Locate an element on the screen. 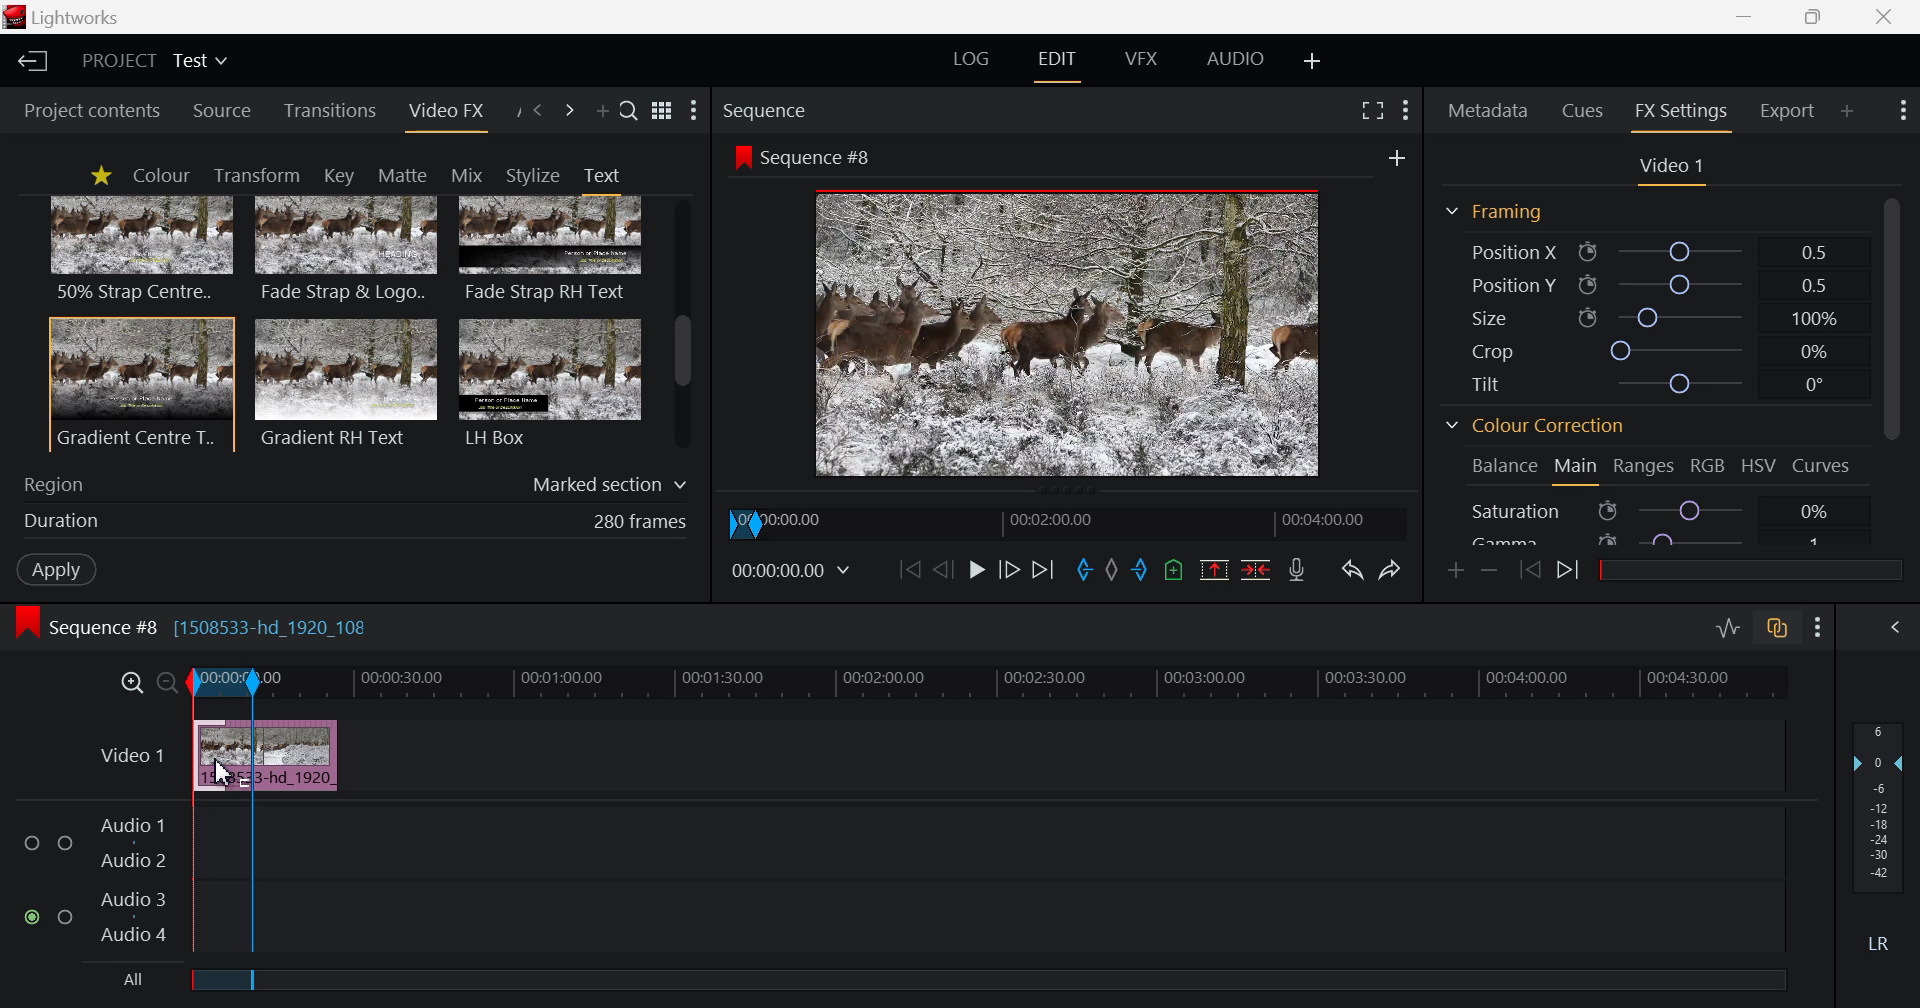 This screenshot has width=1920, height=1008. Search is located at coordinates (629, 113).